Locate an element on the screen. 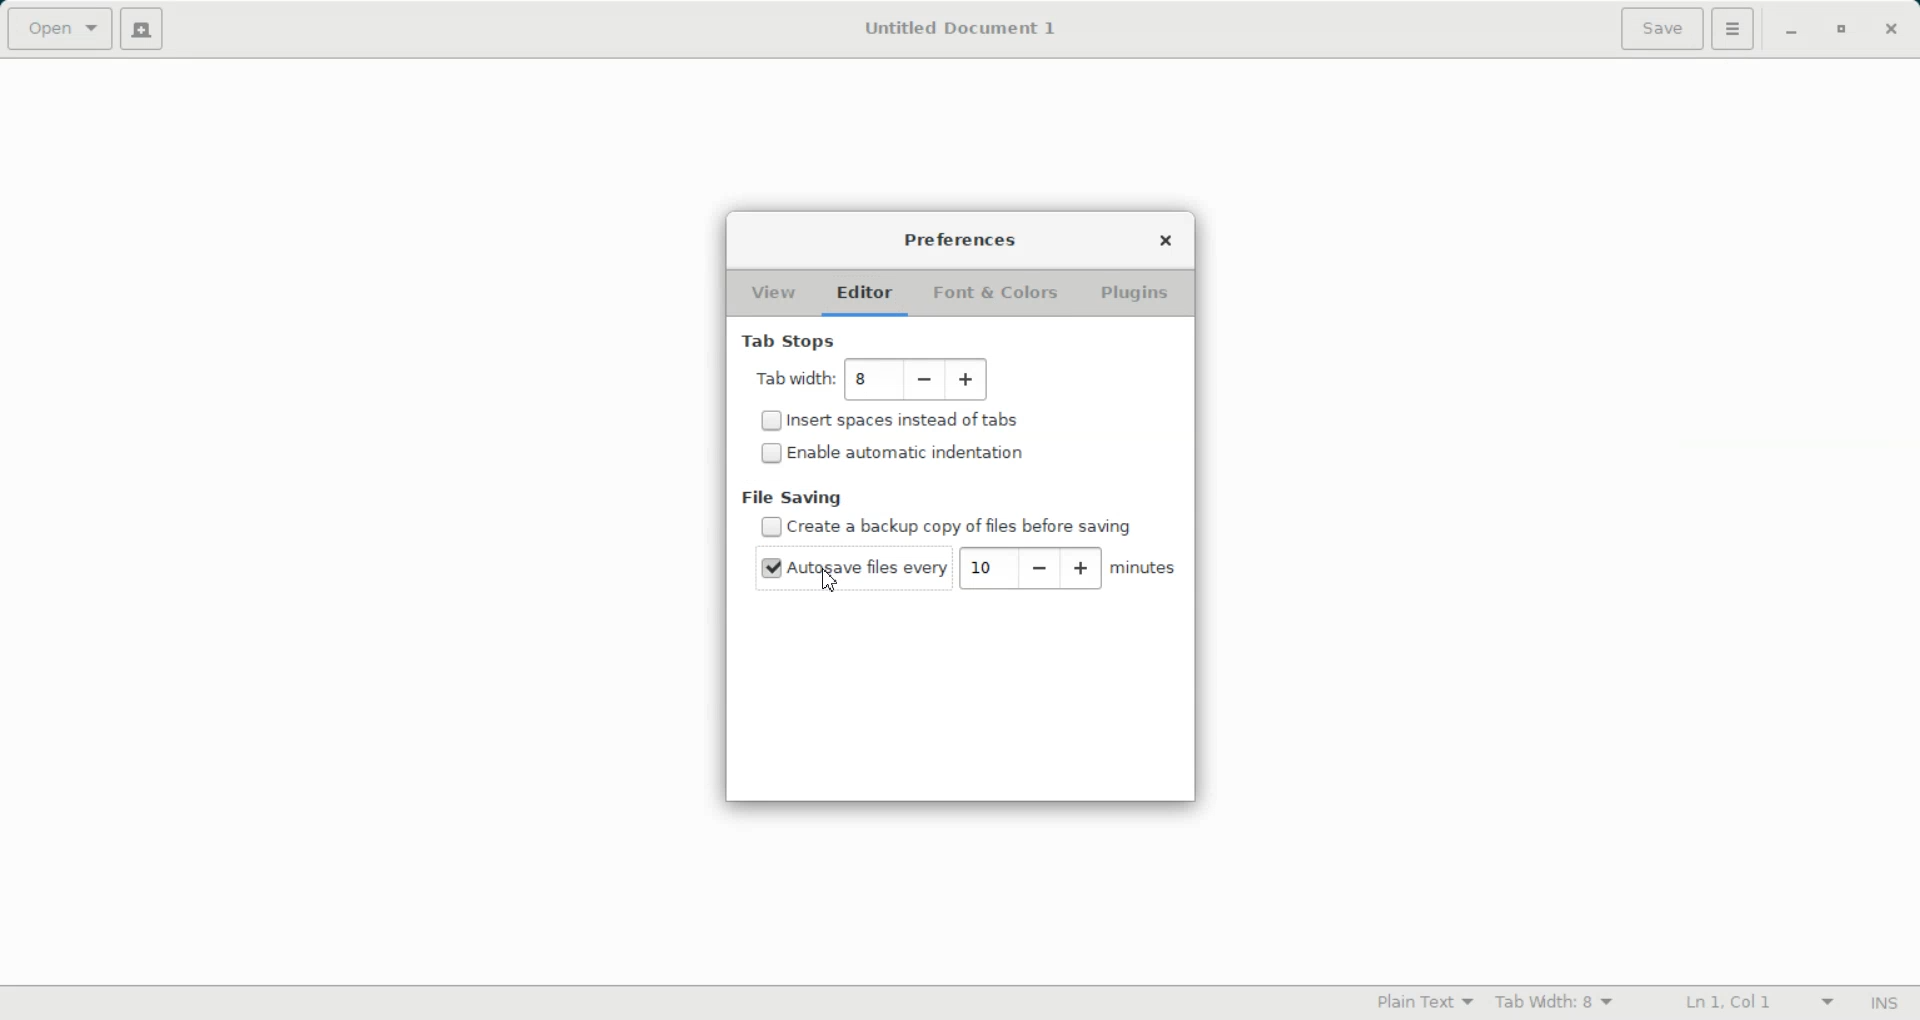  (un)check Insert spaces instead of tabs is located at coordinates (892, 422).